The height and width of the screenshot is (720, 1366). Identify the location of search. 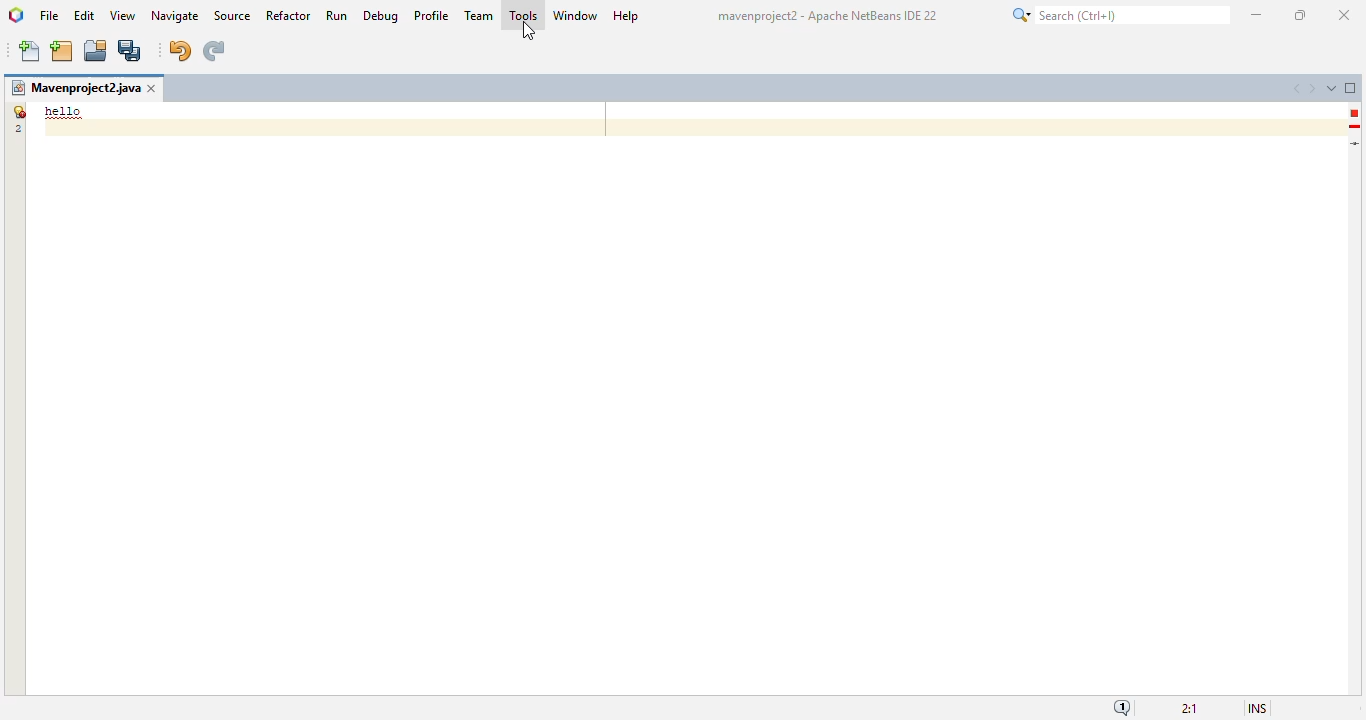
(1118, 15).